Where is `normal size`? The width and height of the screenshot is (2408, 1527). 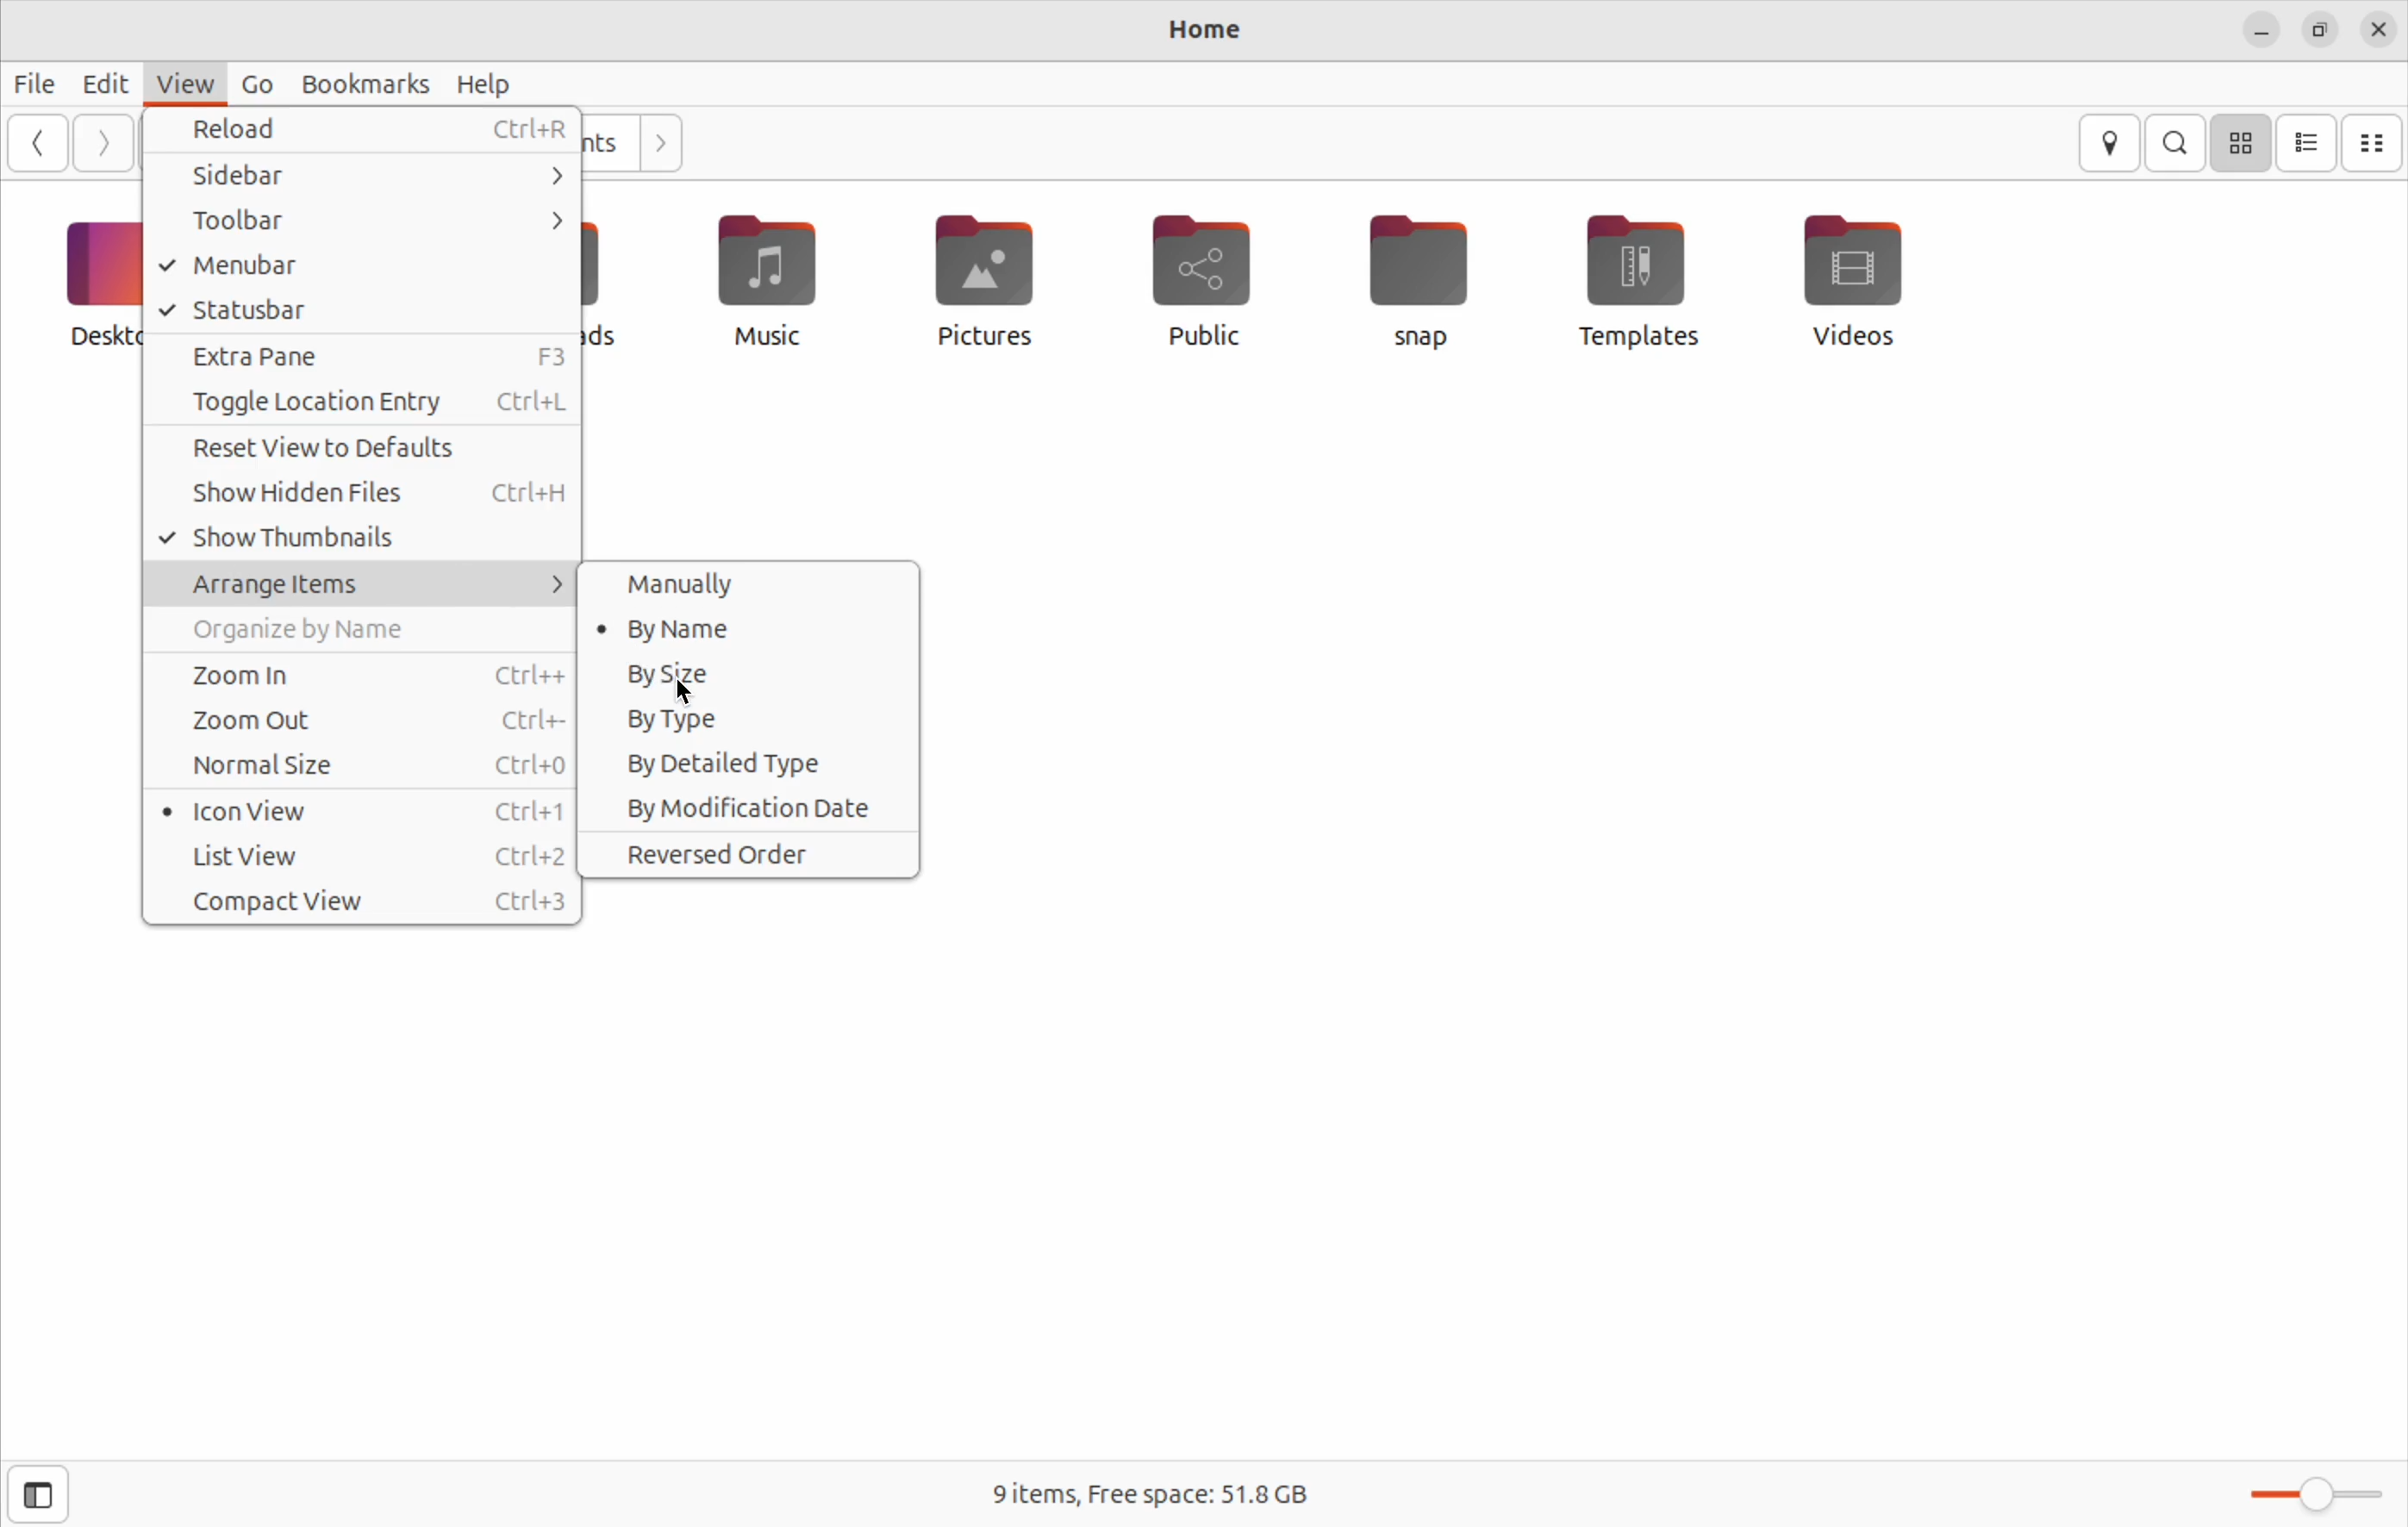 normal size is located at coordinates (369, 767).